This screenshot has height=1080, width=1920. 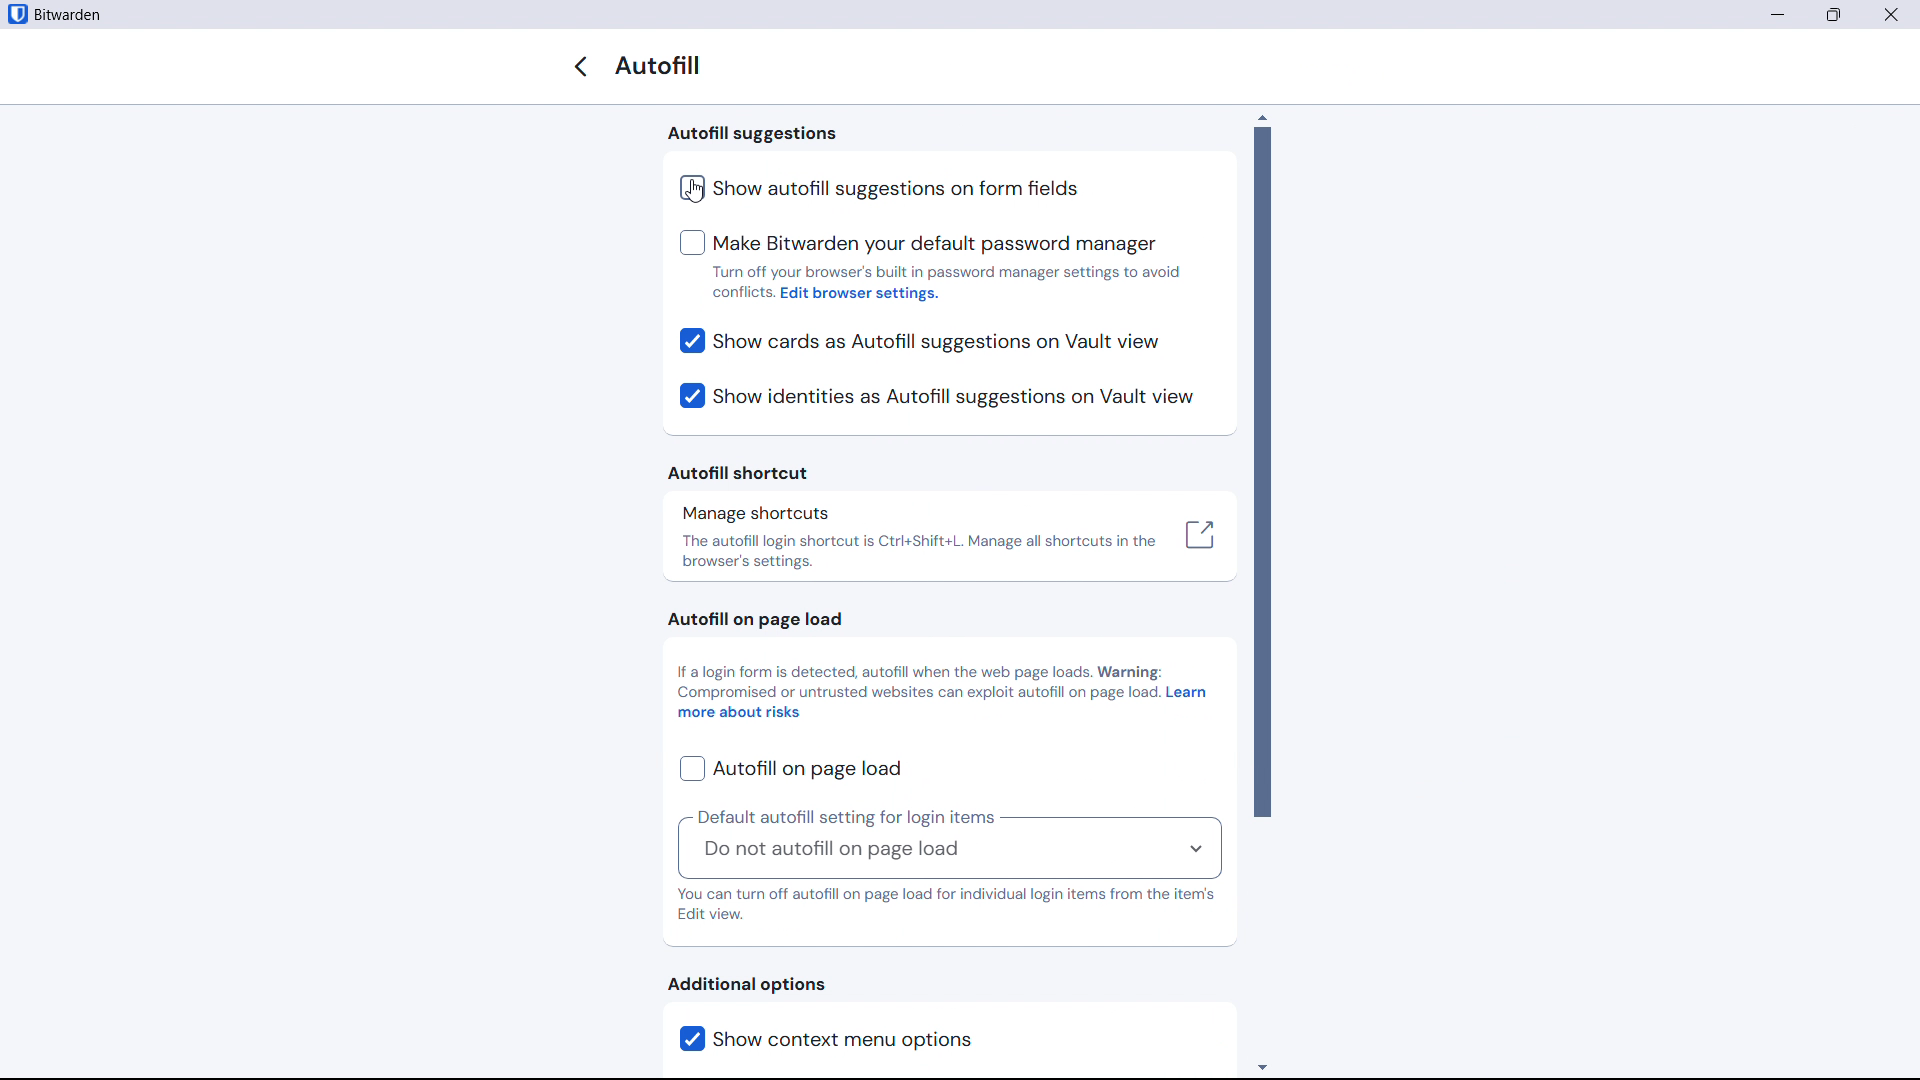 What do you see at coordinates (1187, 694) in the screenshot?
I see `learn` at bounding box center [1187, 694].